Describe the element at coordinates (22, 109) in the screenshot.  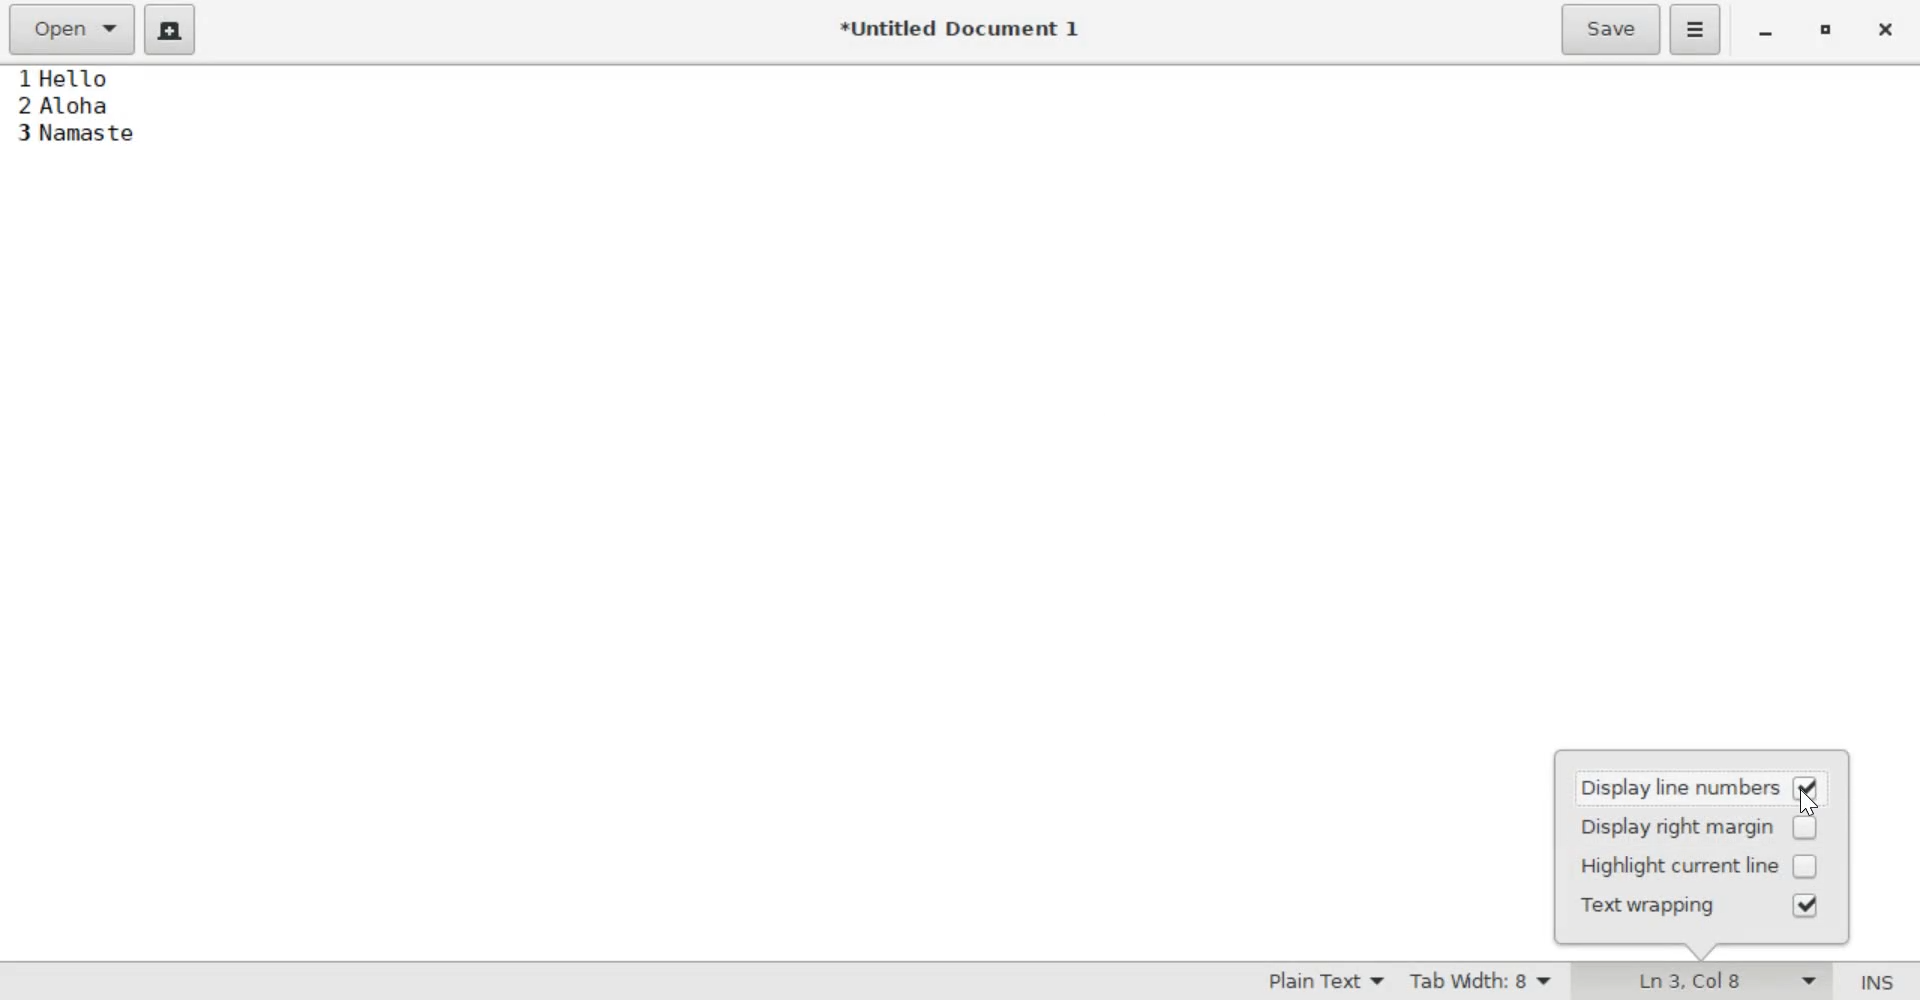
I see `line numbers` at that location.